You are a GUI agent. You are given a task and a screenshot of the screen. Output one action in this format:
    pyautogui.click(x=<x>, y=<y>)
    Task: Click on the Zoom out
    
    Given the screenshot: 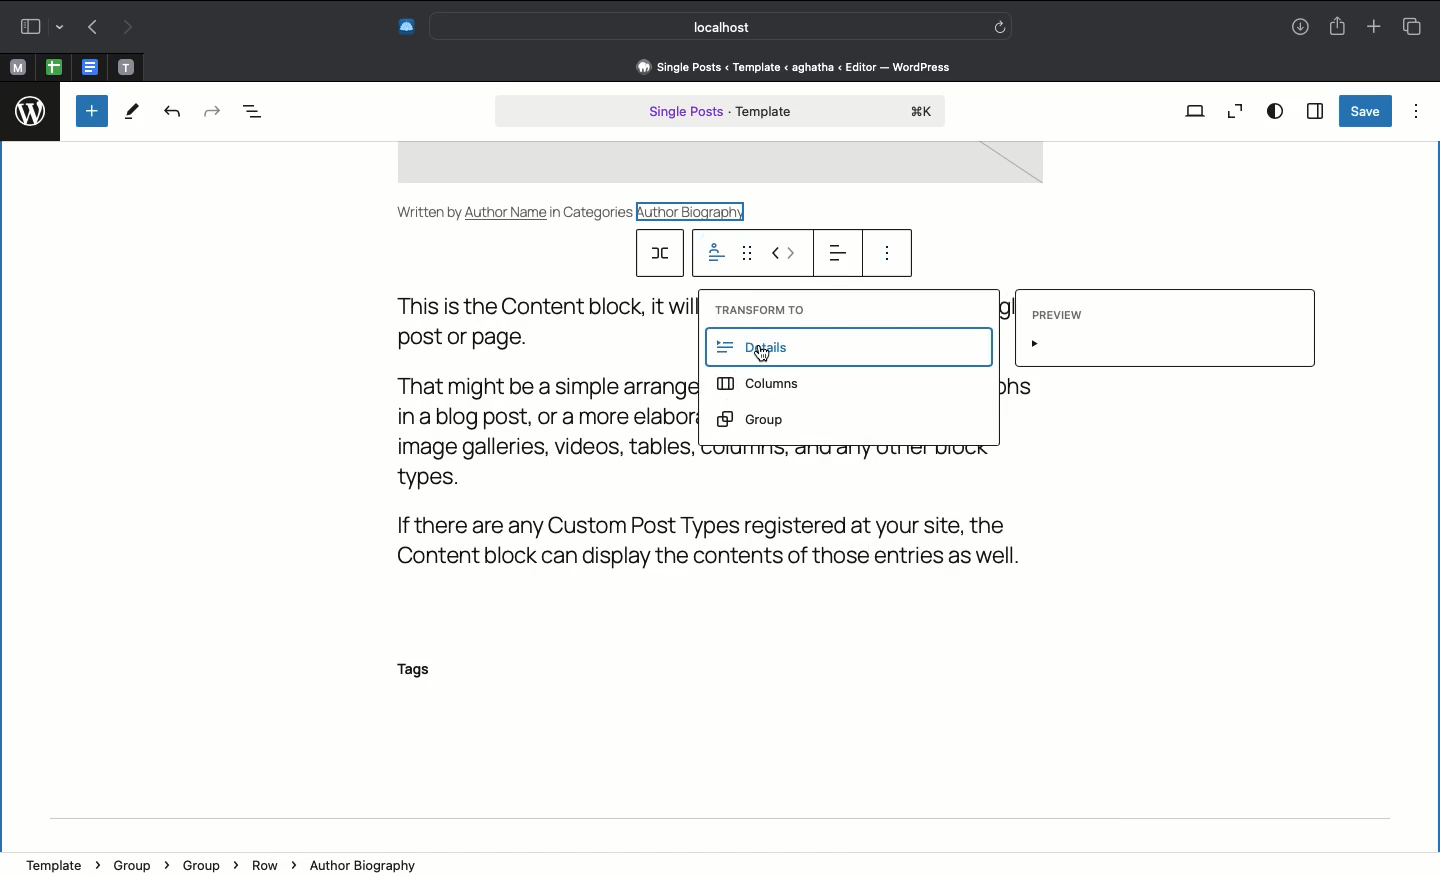 What is the action you would take?
    pyautogui.click(x=1235, y=111)
    